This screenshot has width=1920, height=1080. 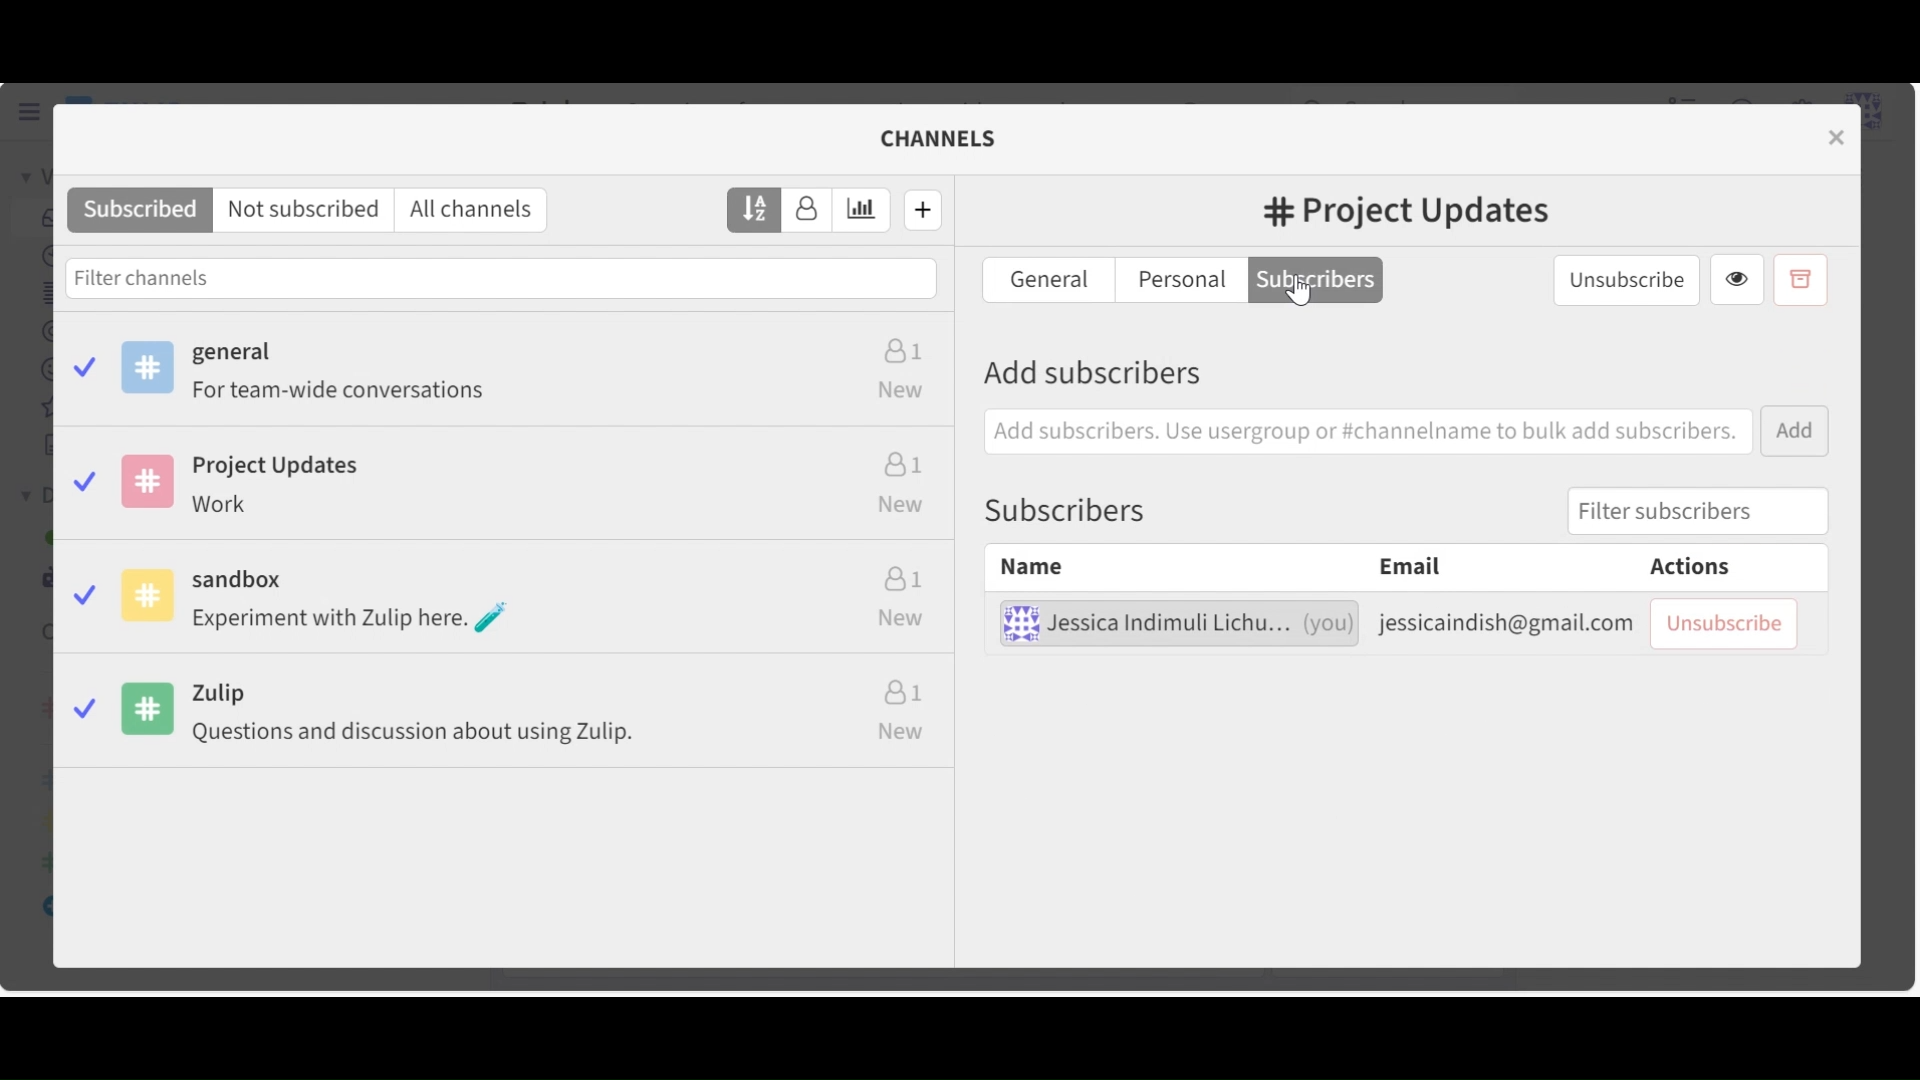 What do you see at coordinates (1316, 279) in the screenshot?
I see `Subscribers` at bounding box center [1316, 279].